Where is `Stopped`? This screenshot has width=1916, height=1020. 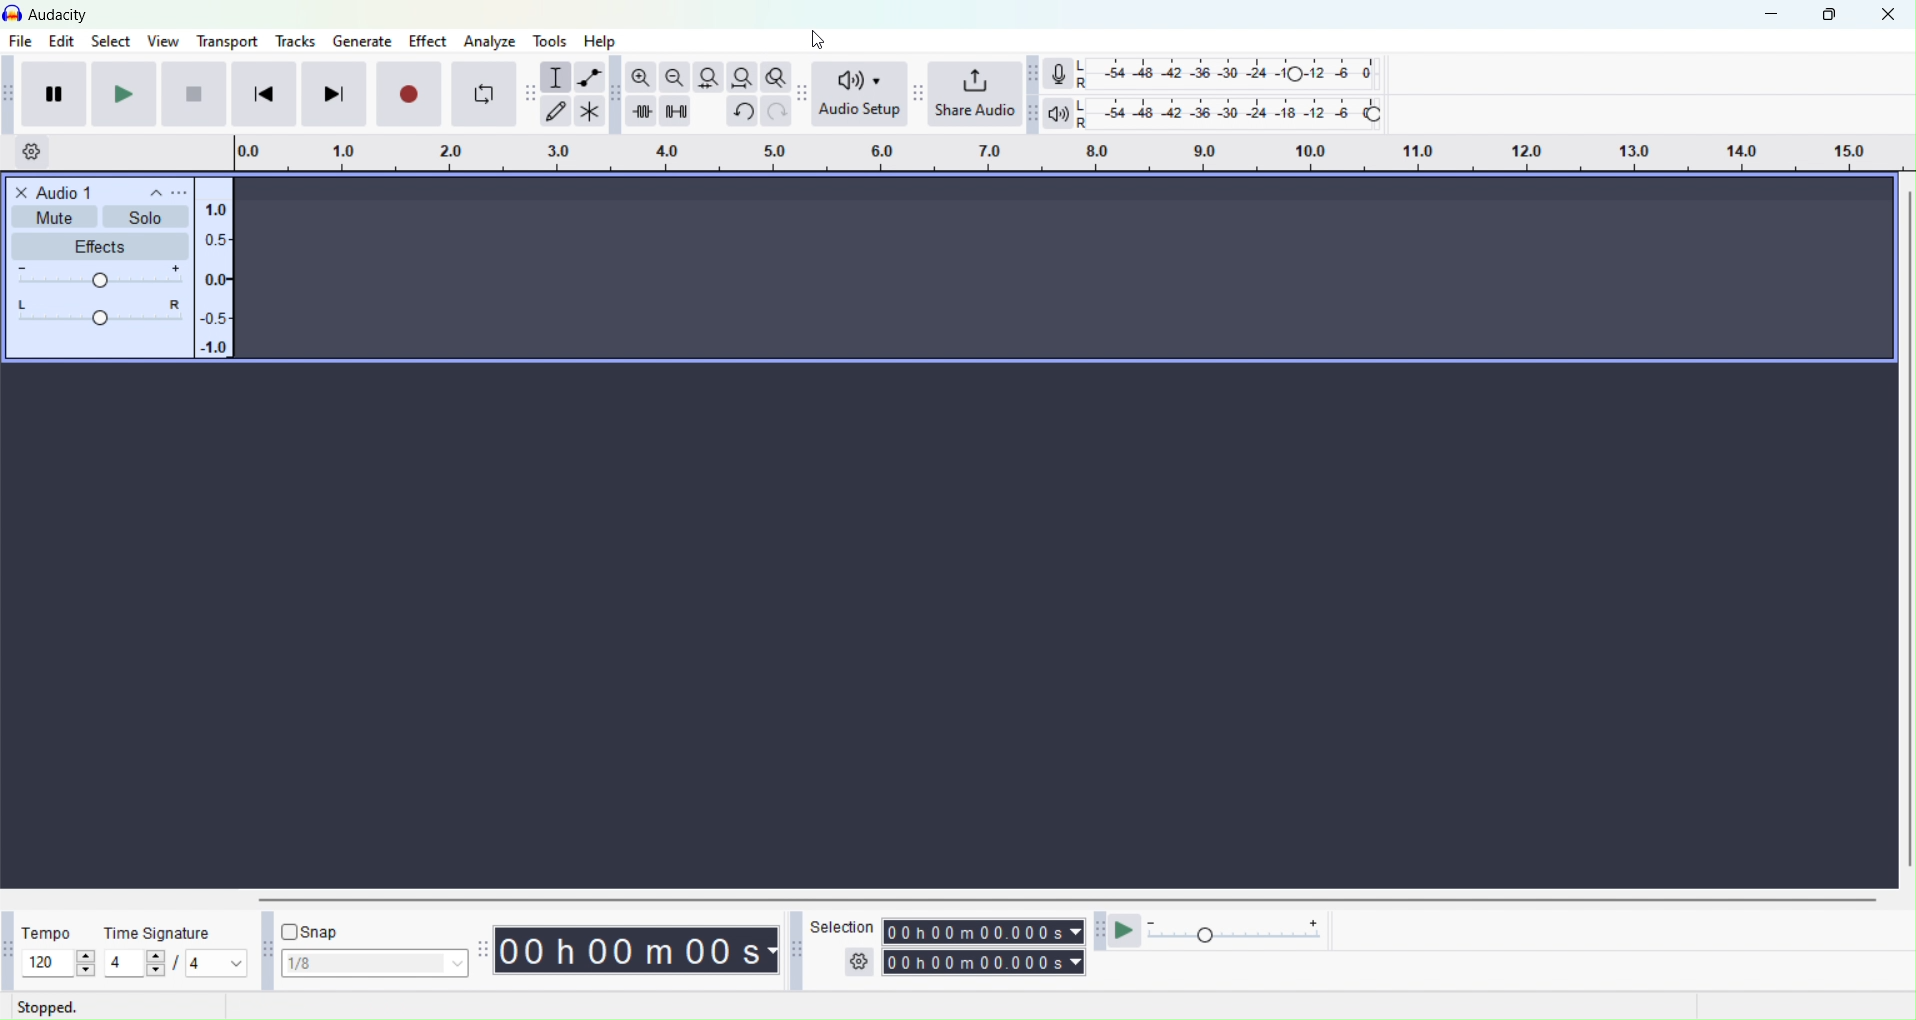 Stopped is located at coordinates (55, 1007).